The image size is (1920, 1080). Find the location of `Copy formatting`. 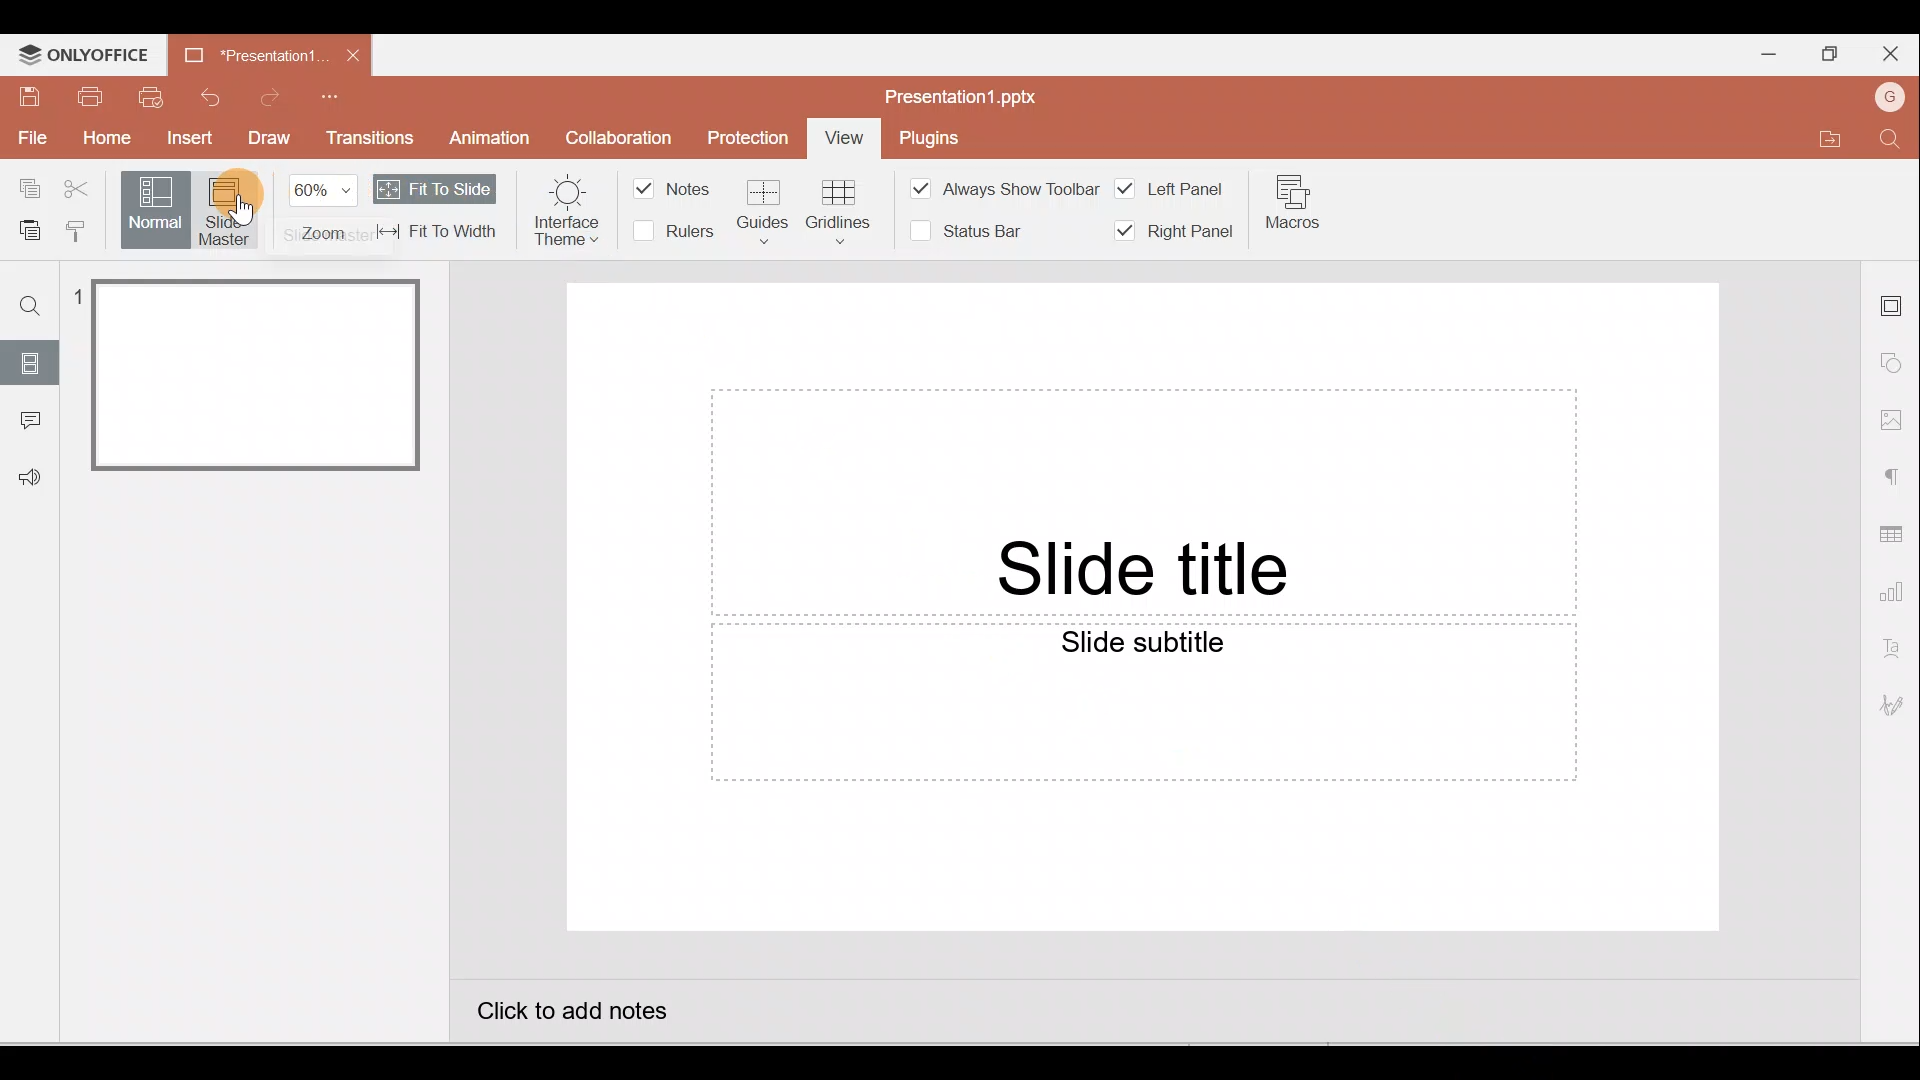

Copy formatting is located at coordinates (76, 227).